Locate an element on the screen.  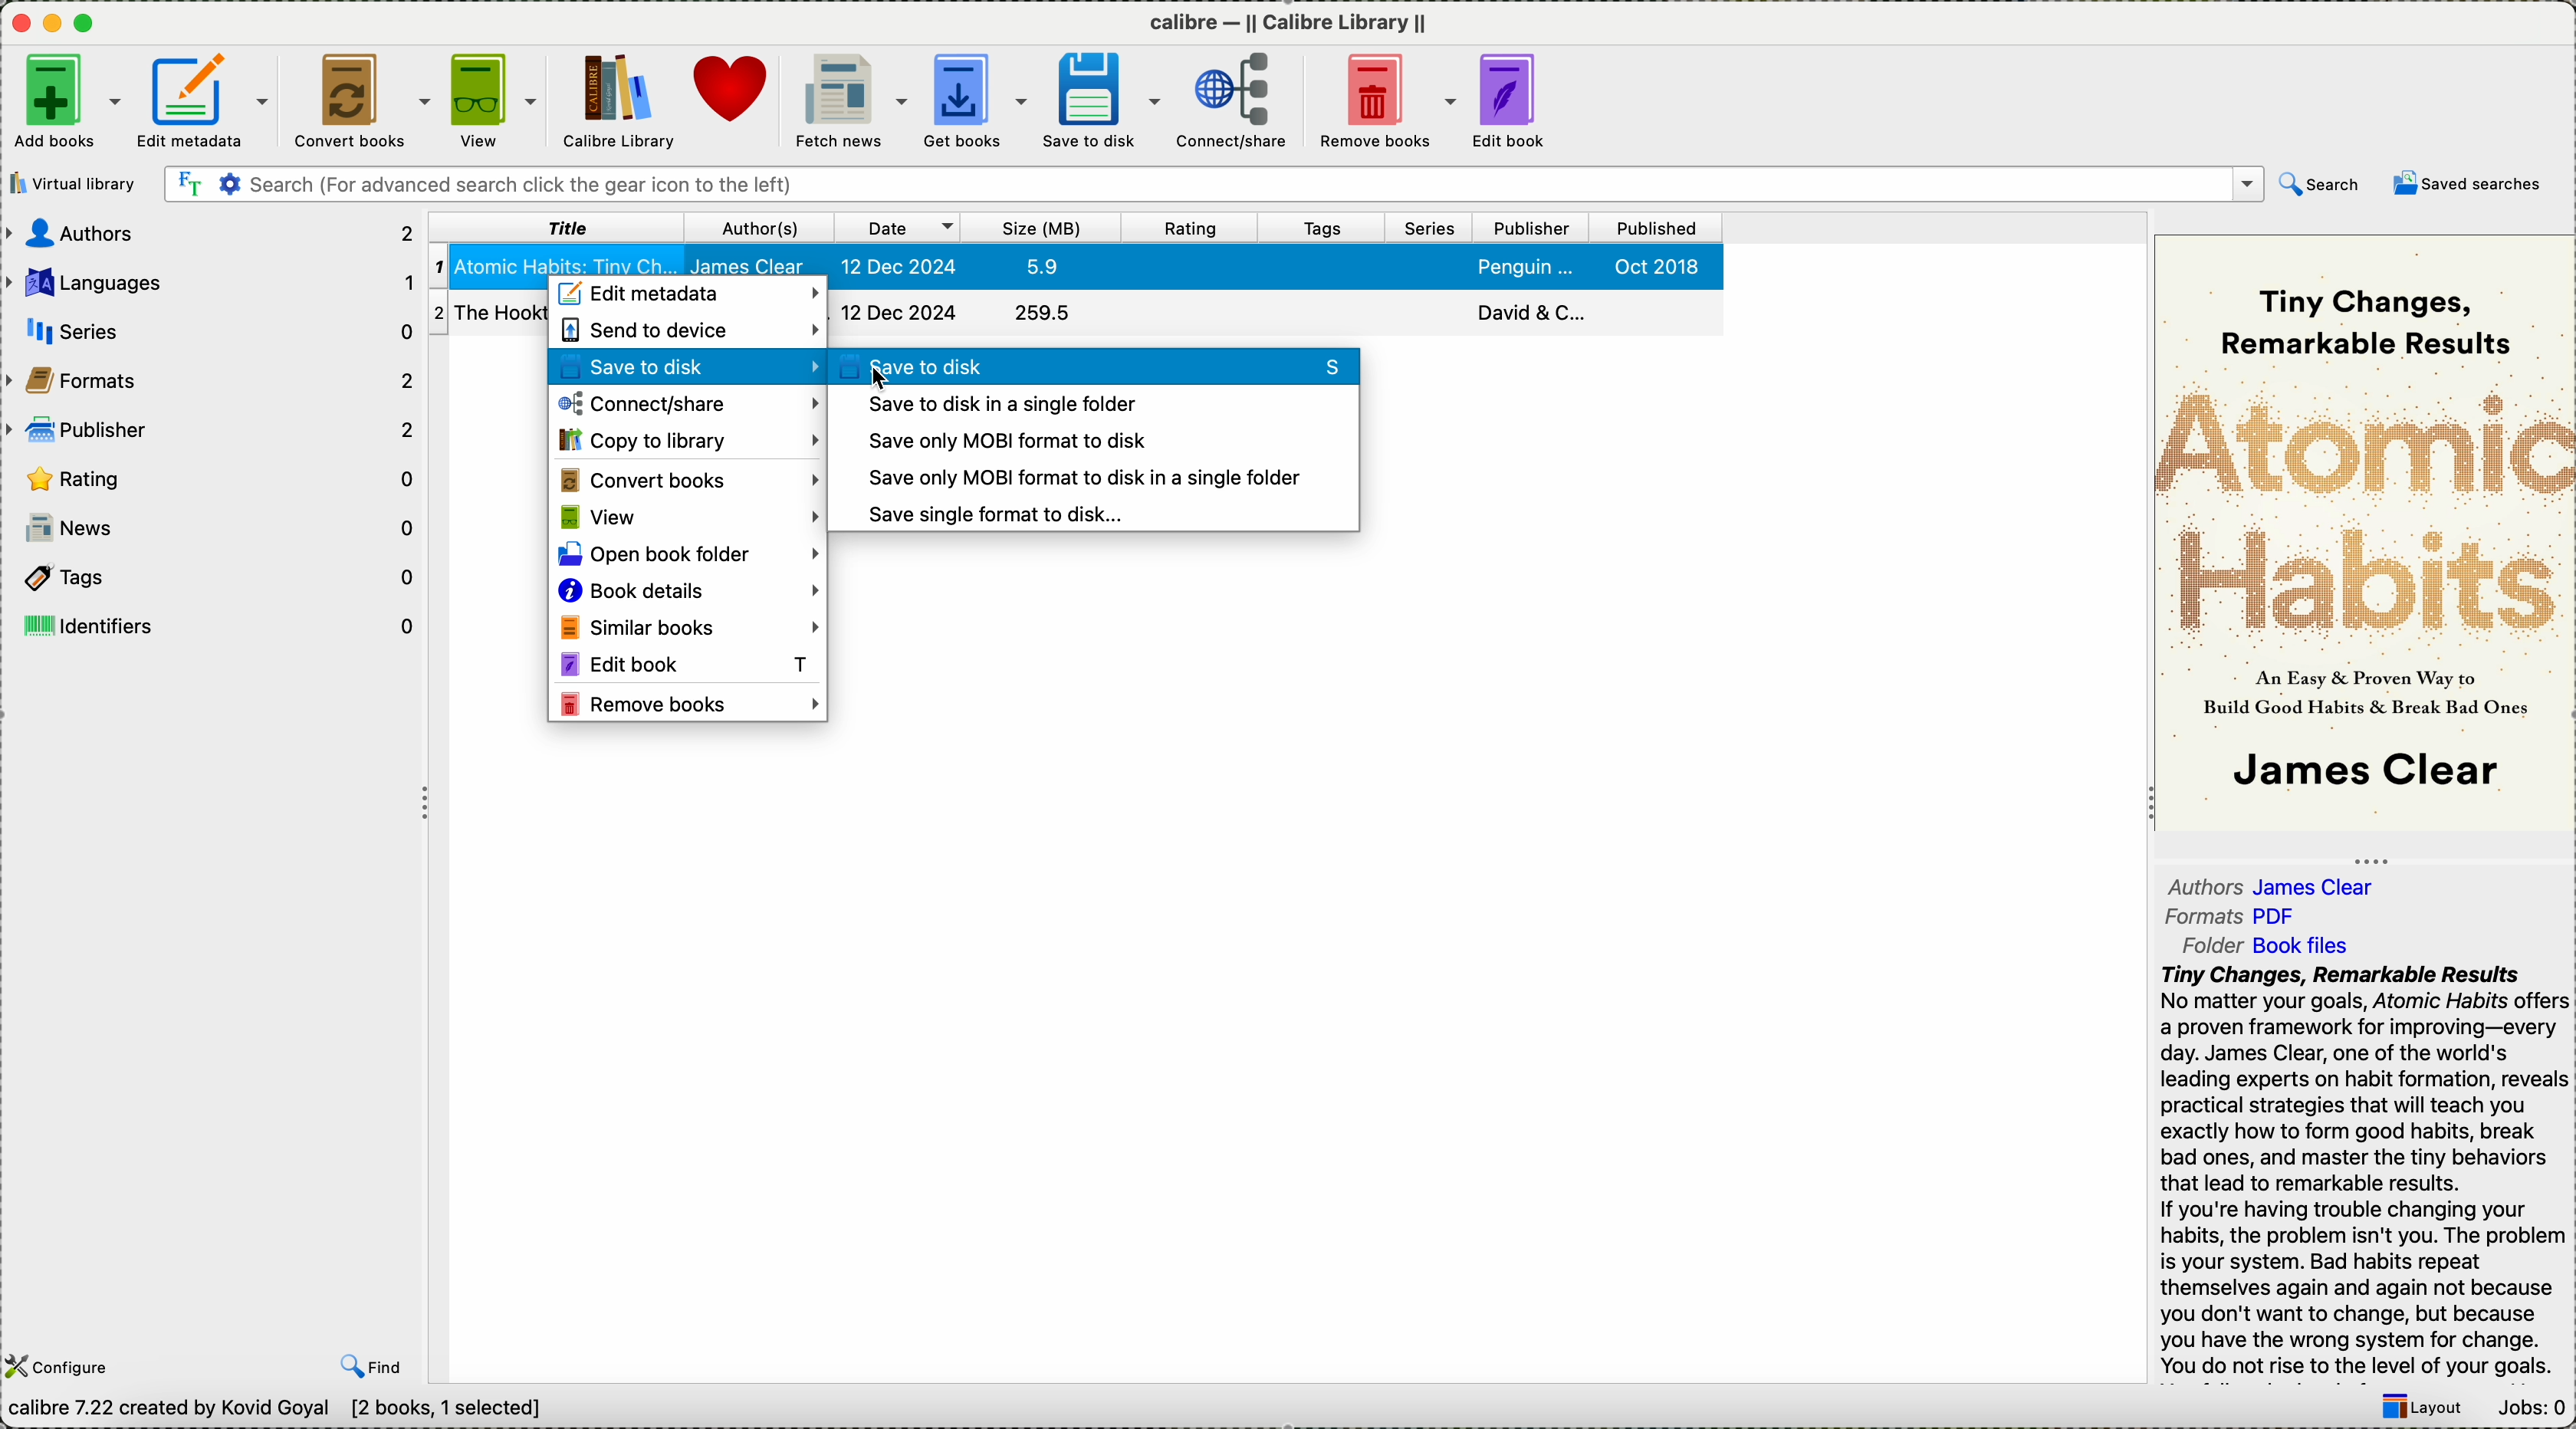
size is located at coordinates (1040, 227).